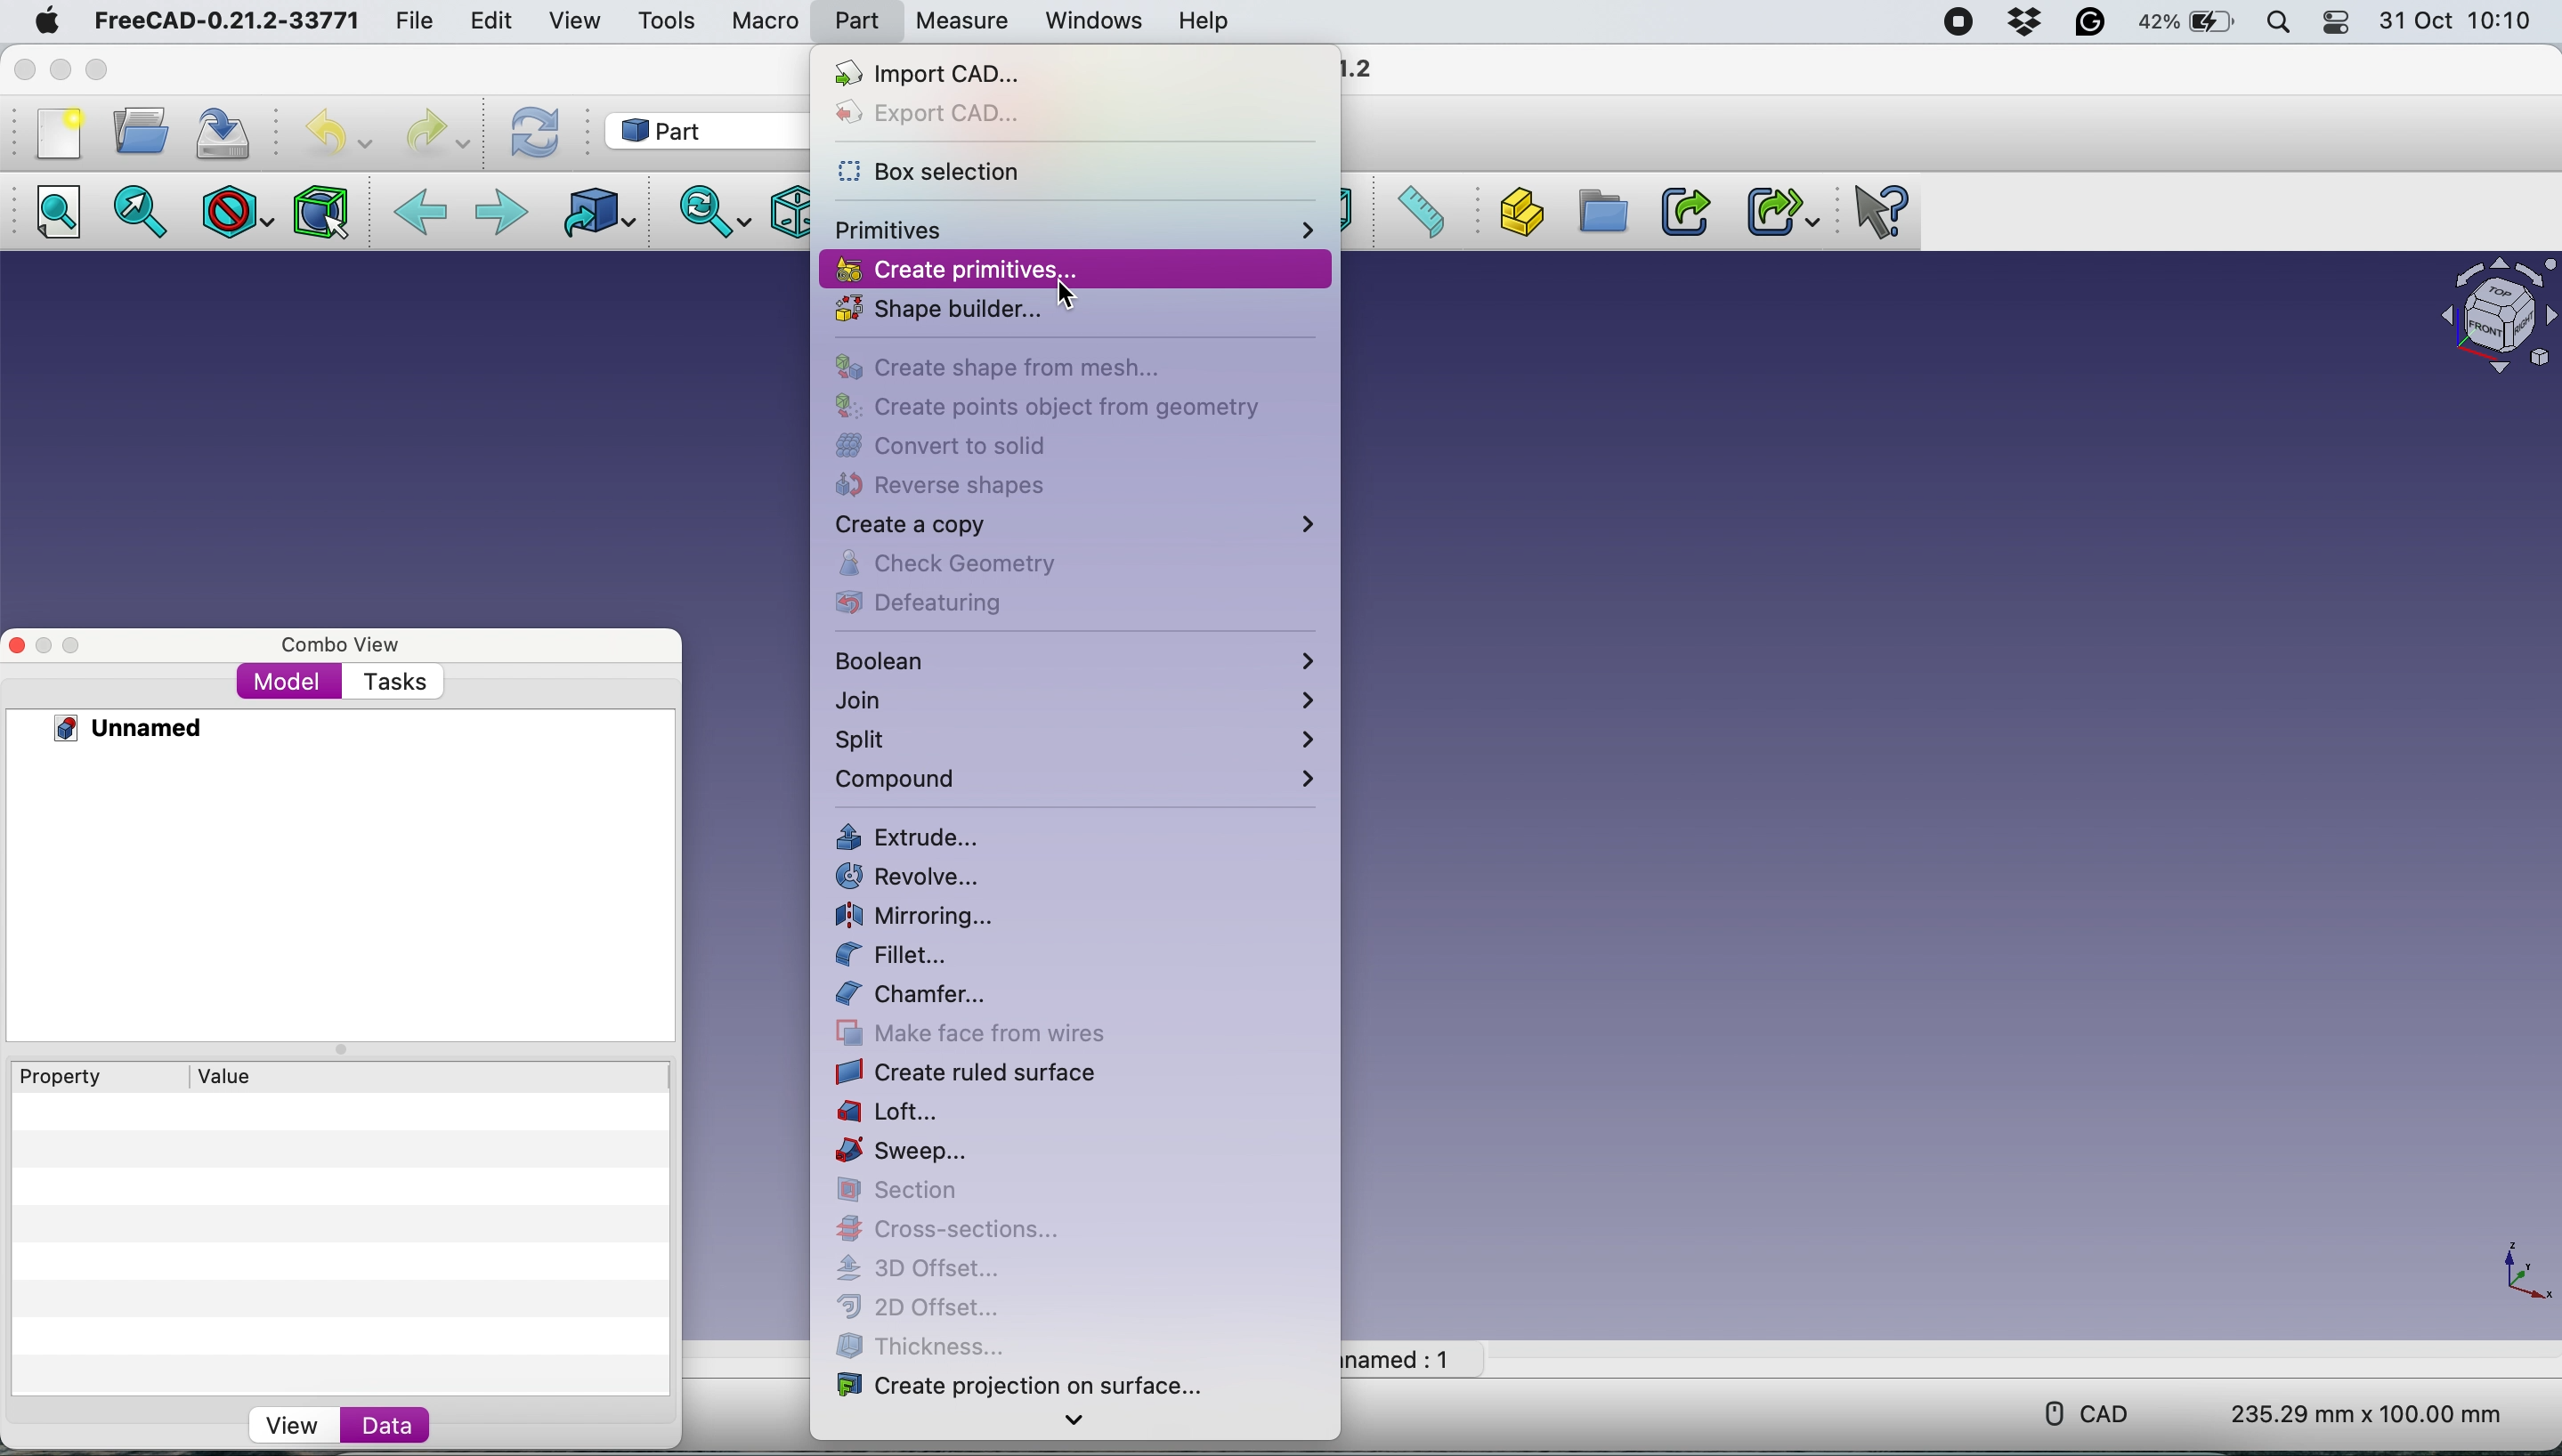 This screenshot has width=2562, height=1456. Describe the element at coordinates (770, 19) in the screenshot. I see `Macro` at that location.